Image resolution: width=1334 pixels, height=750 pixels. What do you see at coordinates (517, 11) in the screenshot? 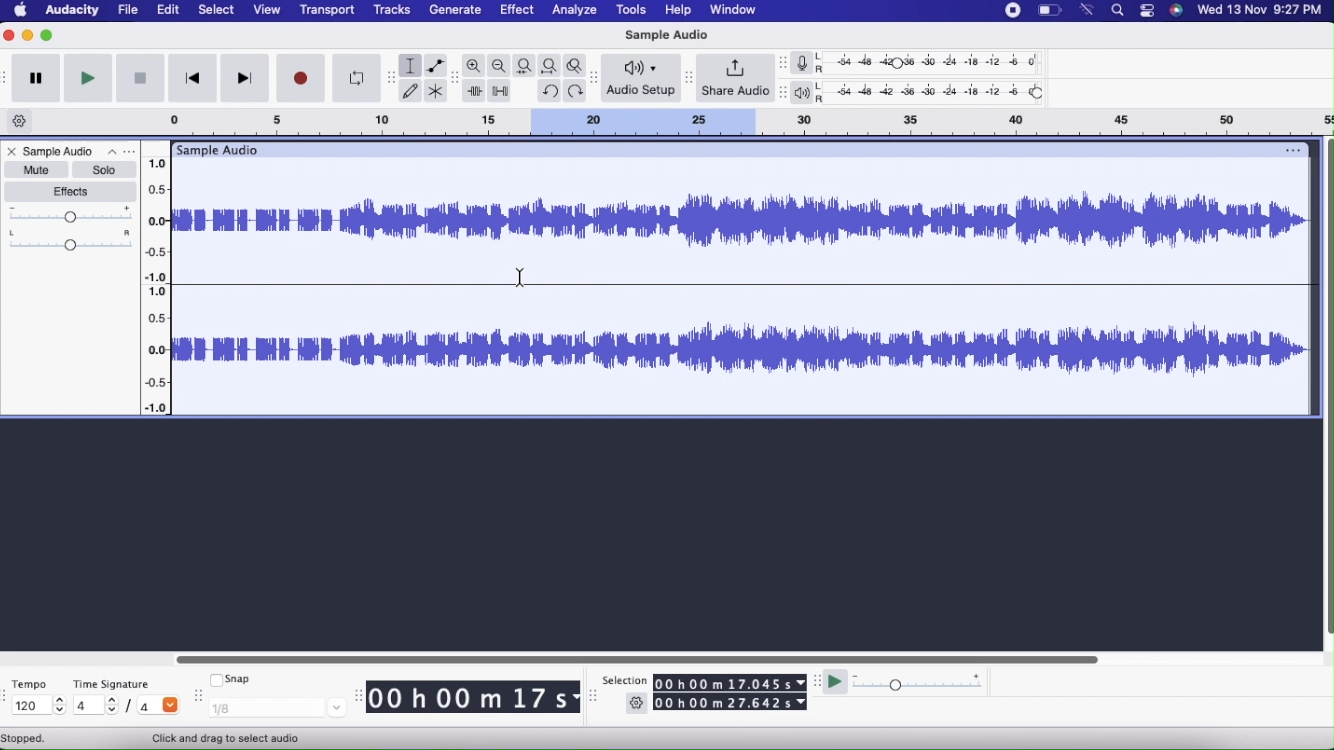
I see `Effect` at bounding box center [517, 11].